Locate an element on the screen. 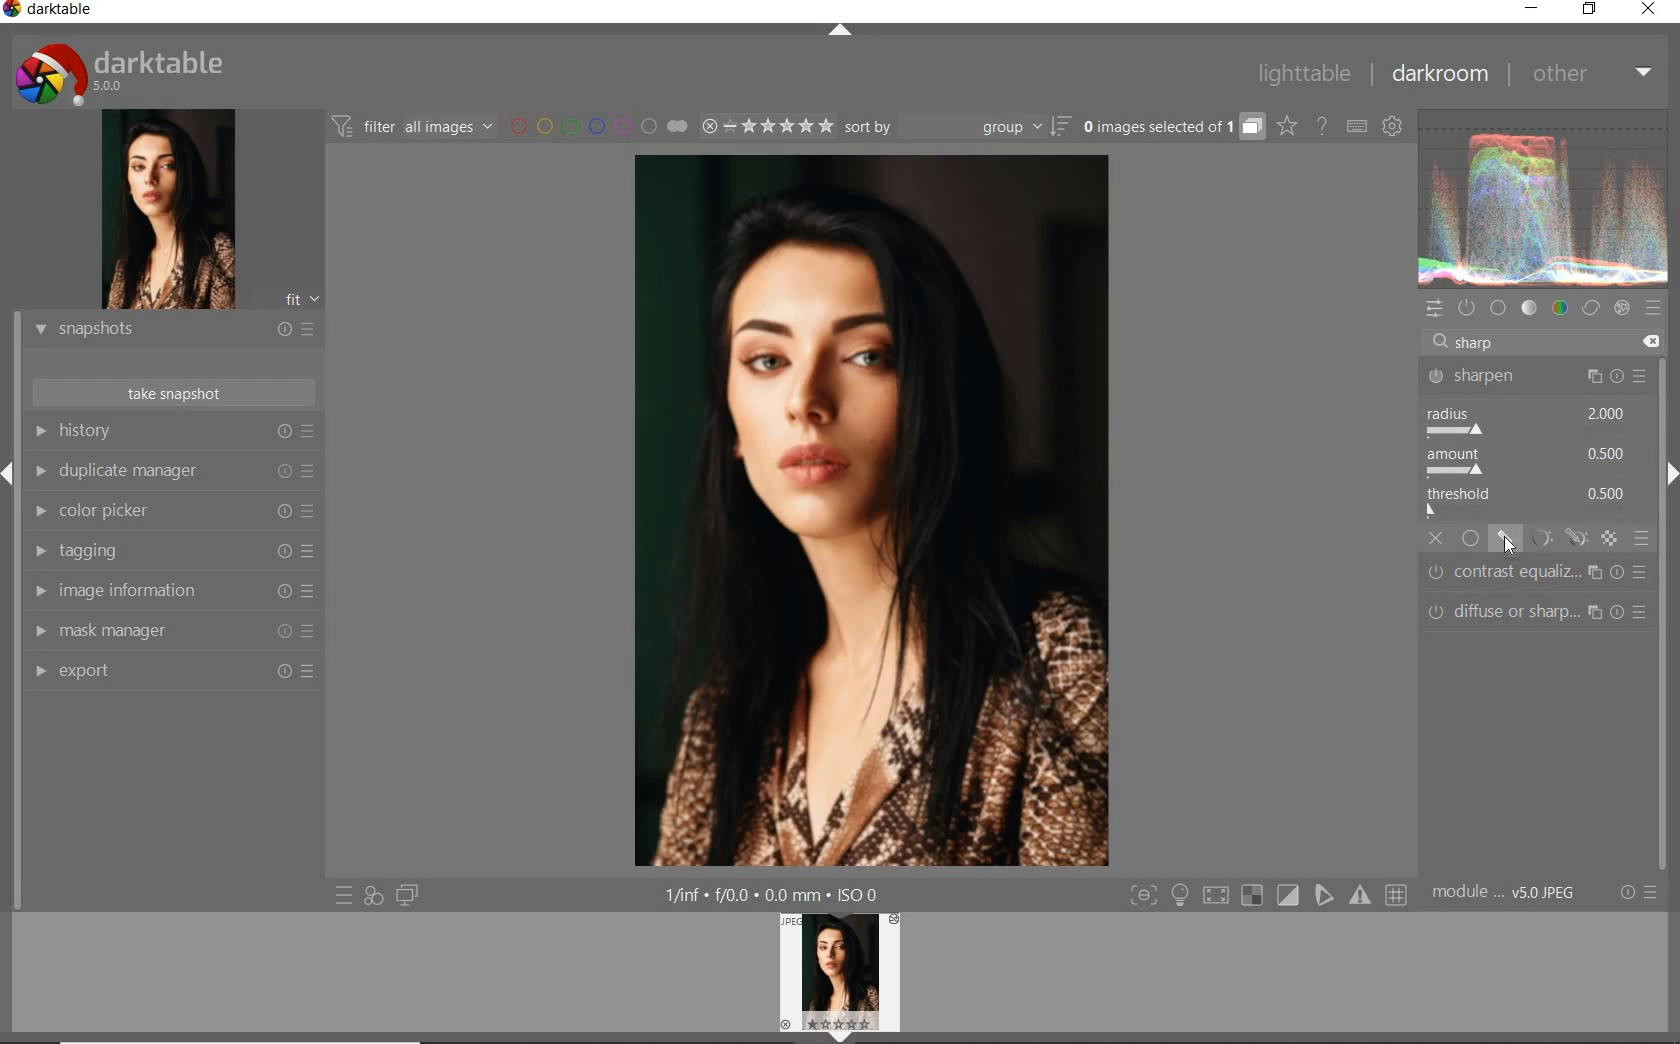 This screenshot has width=1680, height=1044. tone is located at coordinates (1529, 308).